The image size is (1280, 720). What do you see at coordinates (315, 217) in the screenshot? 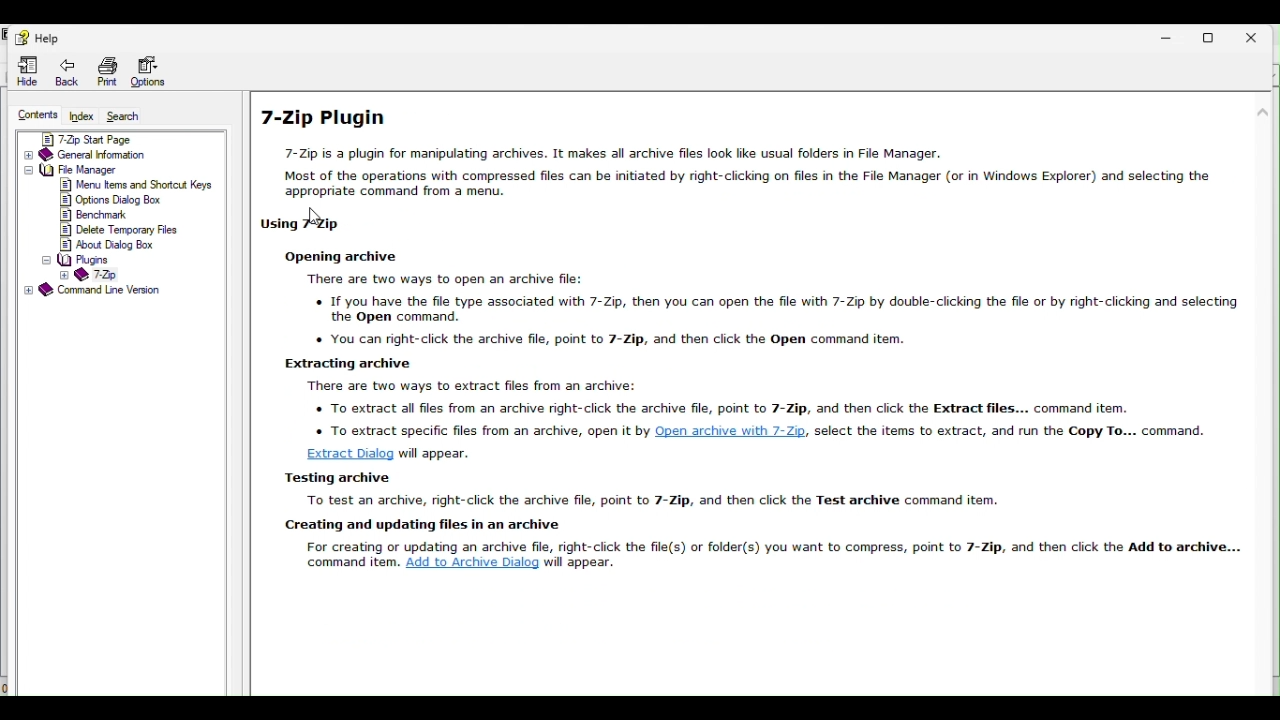
I see `cursor` at bounding box center [315, 217].